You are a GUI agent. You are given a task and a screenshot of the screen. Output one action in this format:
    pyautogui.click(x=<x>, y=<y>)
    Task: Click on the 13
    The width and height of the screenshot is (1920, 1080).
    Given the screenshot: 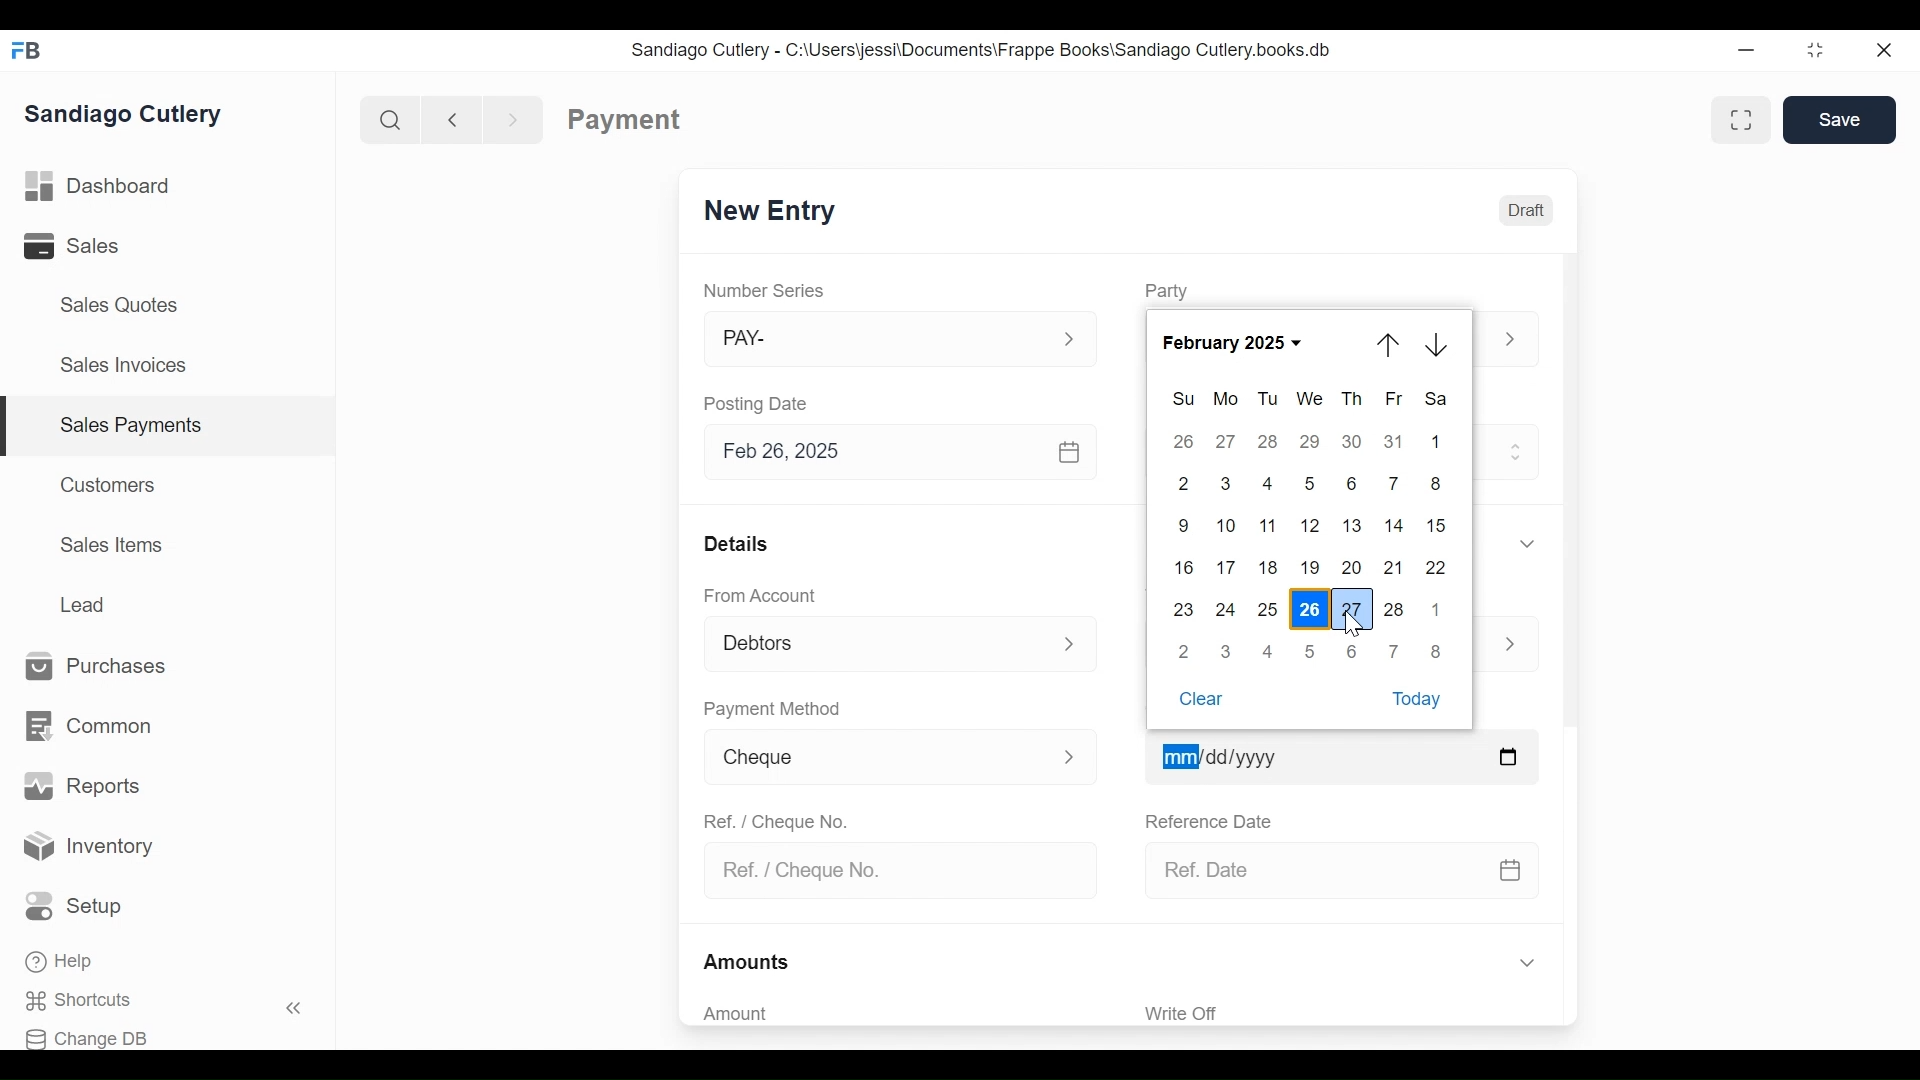 What is the action you would take?
    pyautogui.click(x=1353, y=526)
    